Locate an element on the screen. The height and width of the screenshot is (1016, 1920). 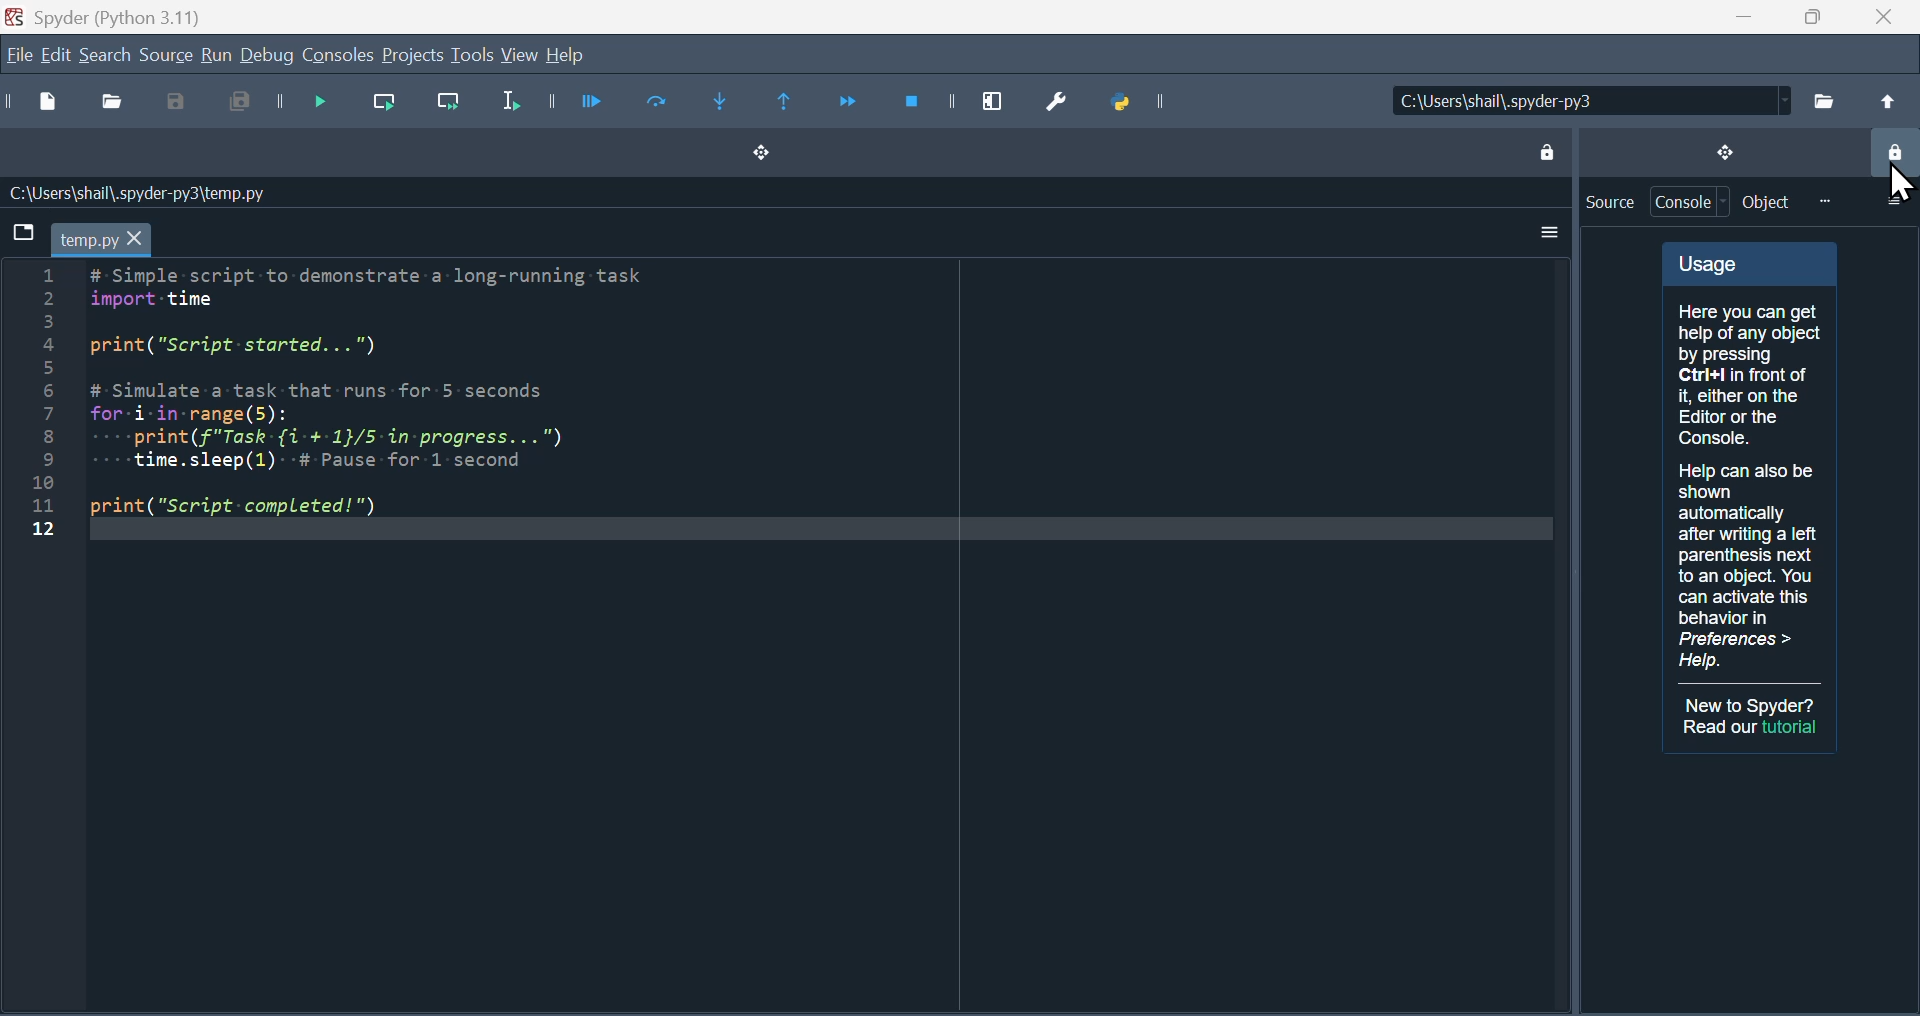
help is located at coordinates (565, 55).